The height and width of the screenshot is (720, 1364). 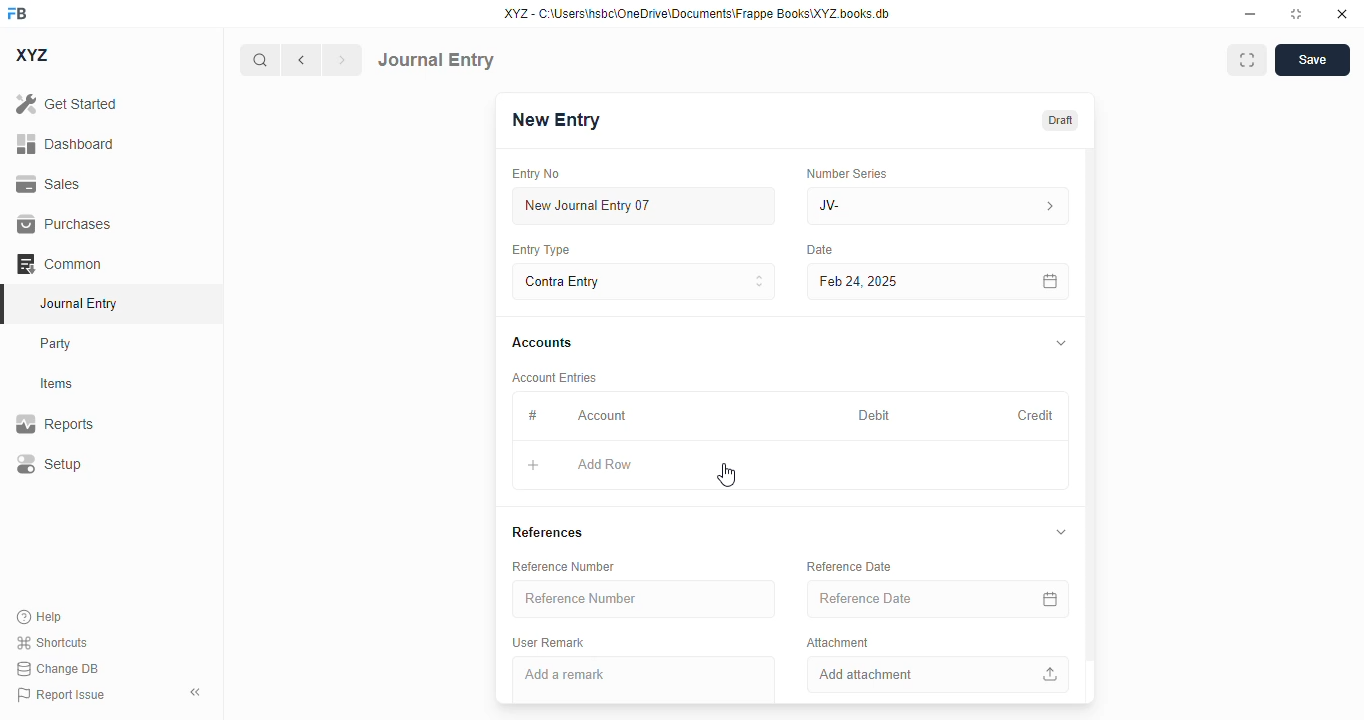 What do you see at coordinates (531, 415) in the screenshot?
I see `#` at bounding box center [531, 415].